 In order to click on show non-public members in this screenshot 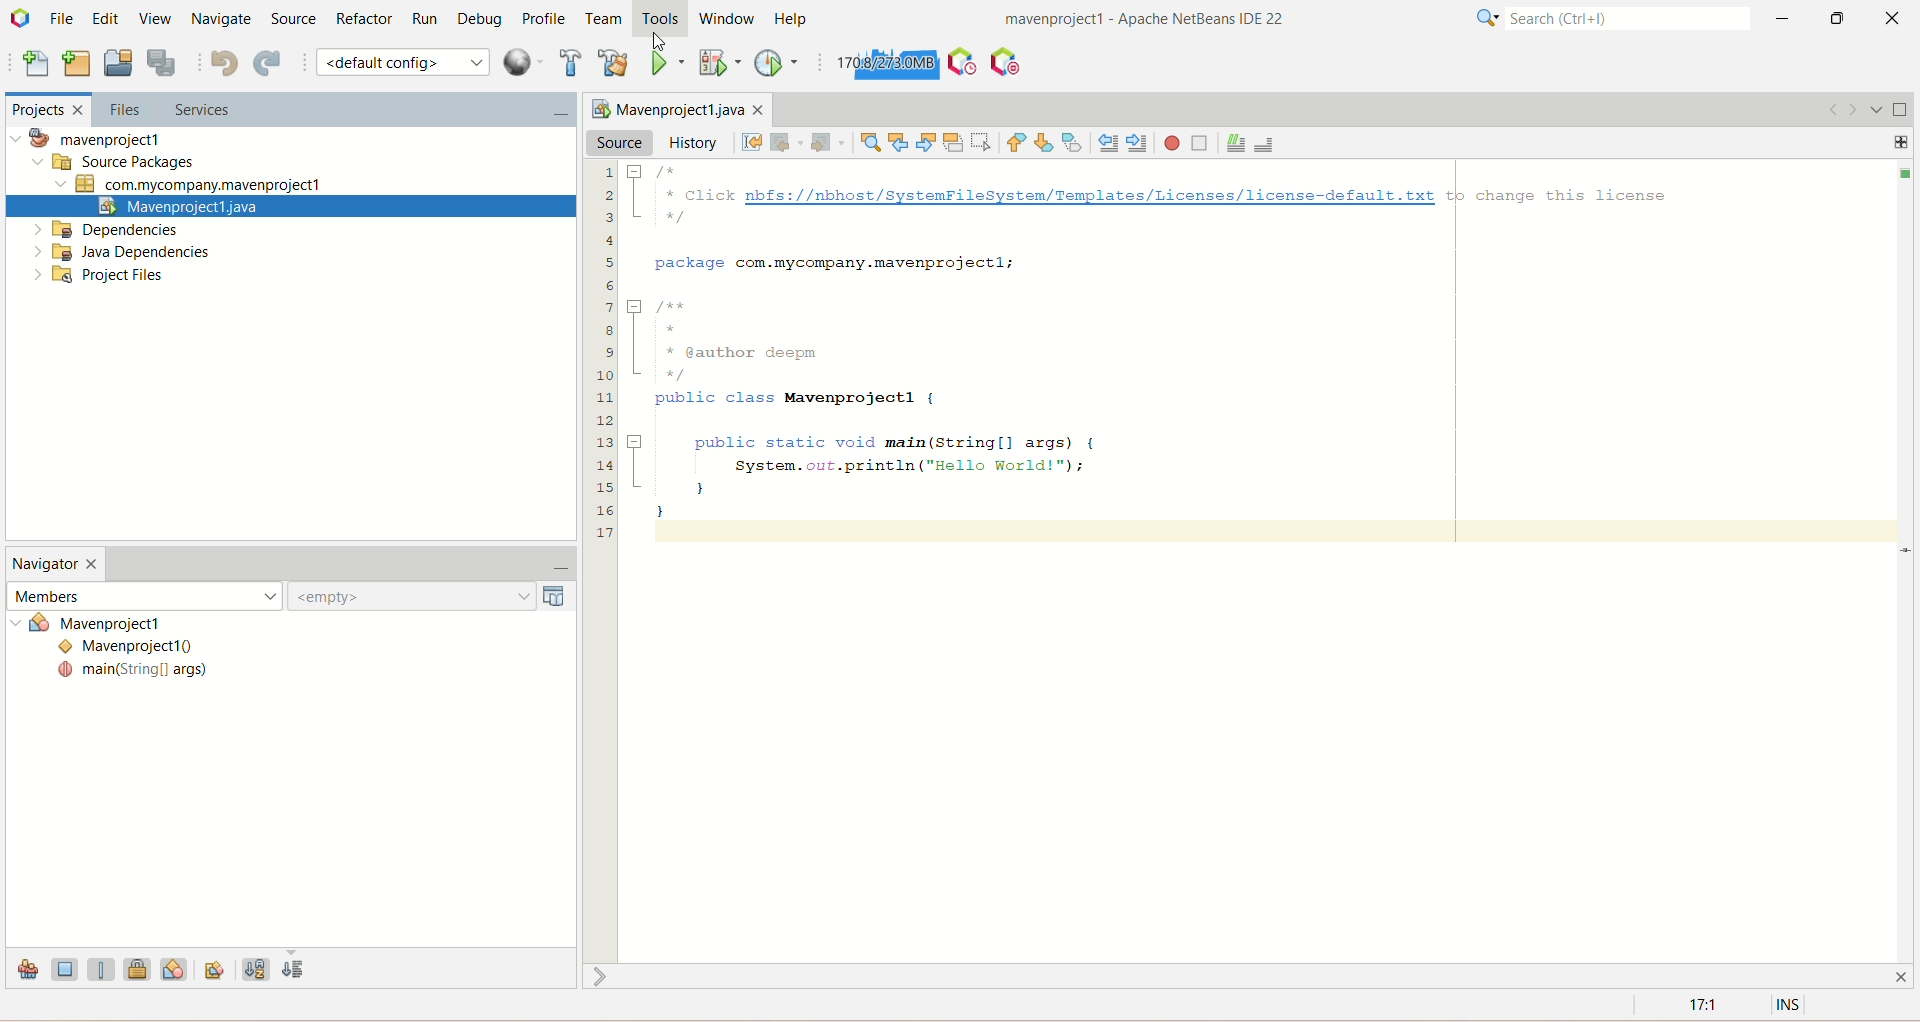, I will do `click(141, 968)`.